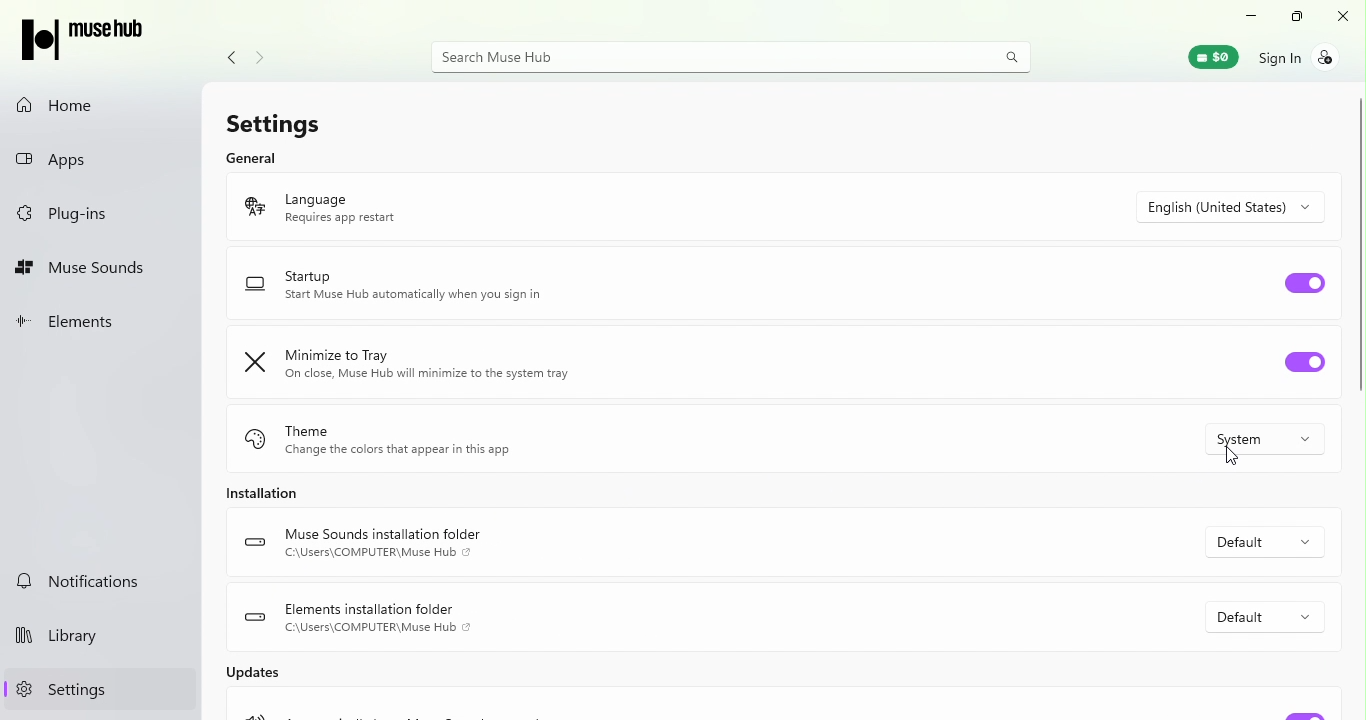  I want to click on Startup, so click(423, 292).